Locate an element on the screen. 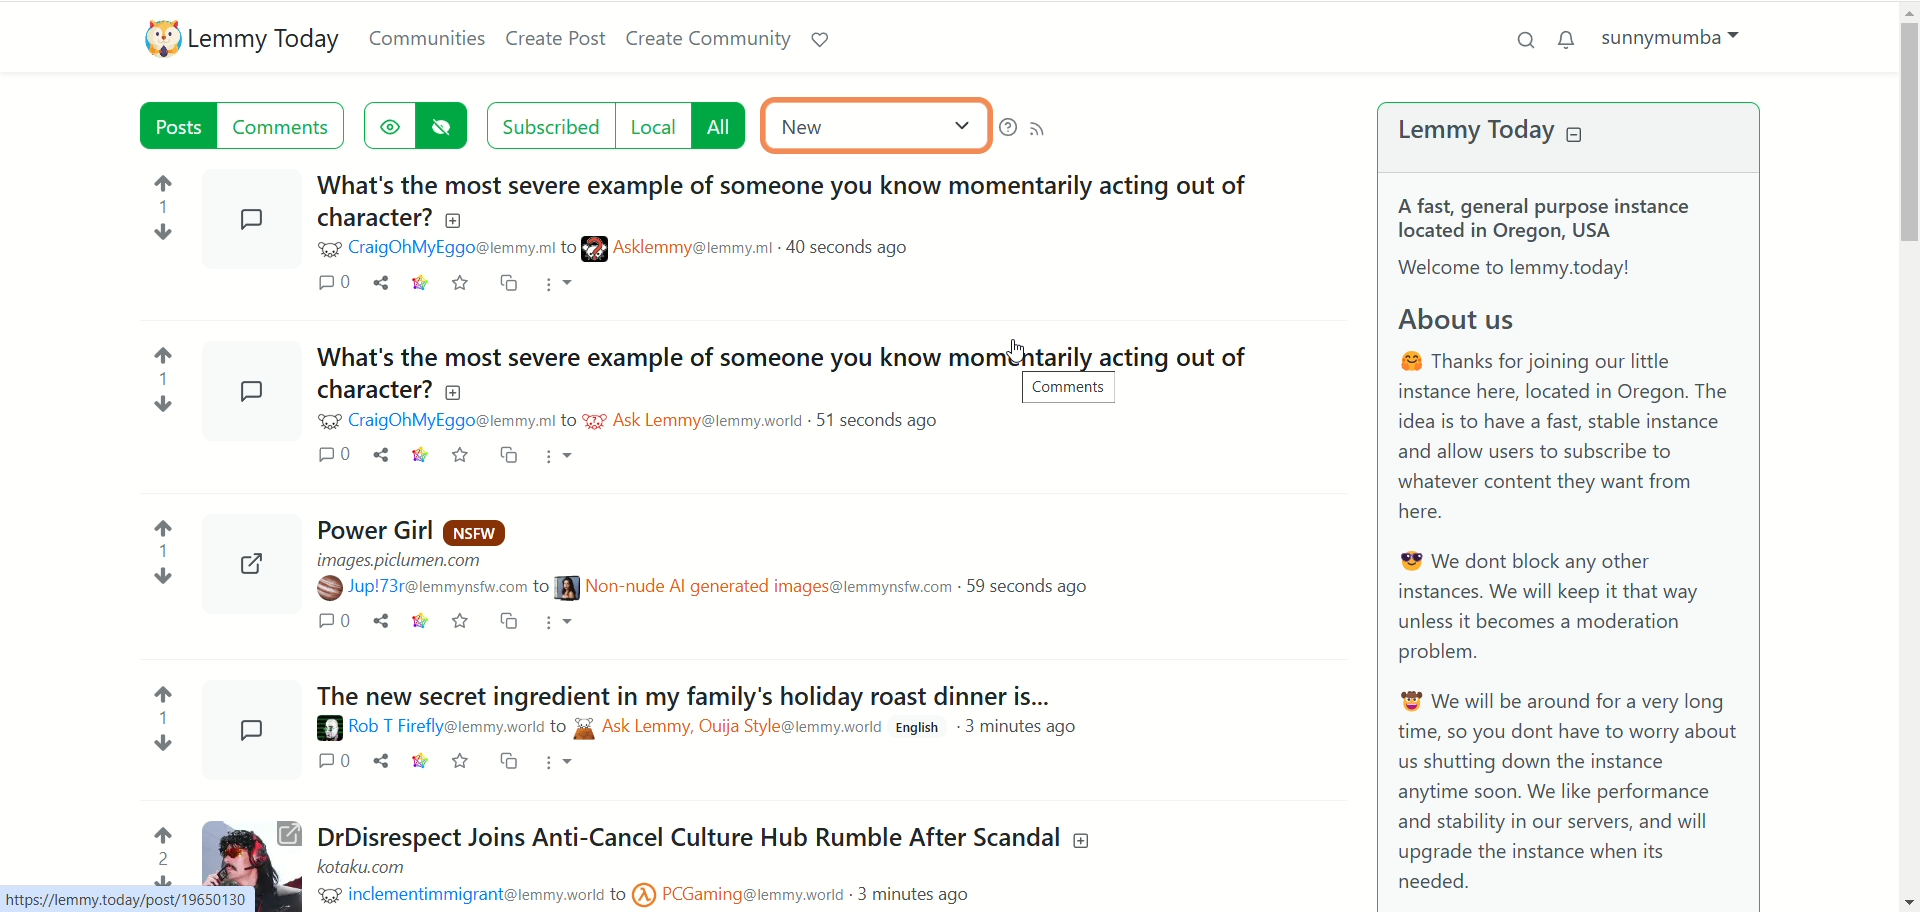  Notifications is located at coordinates (1565, 41).